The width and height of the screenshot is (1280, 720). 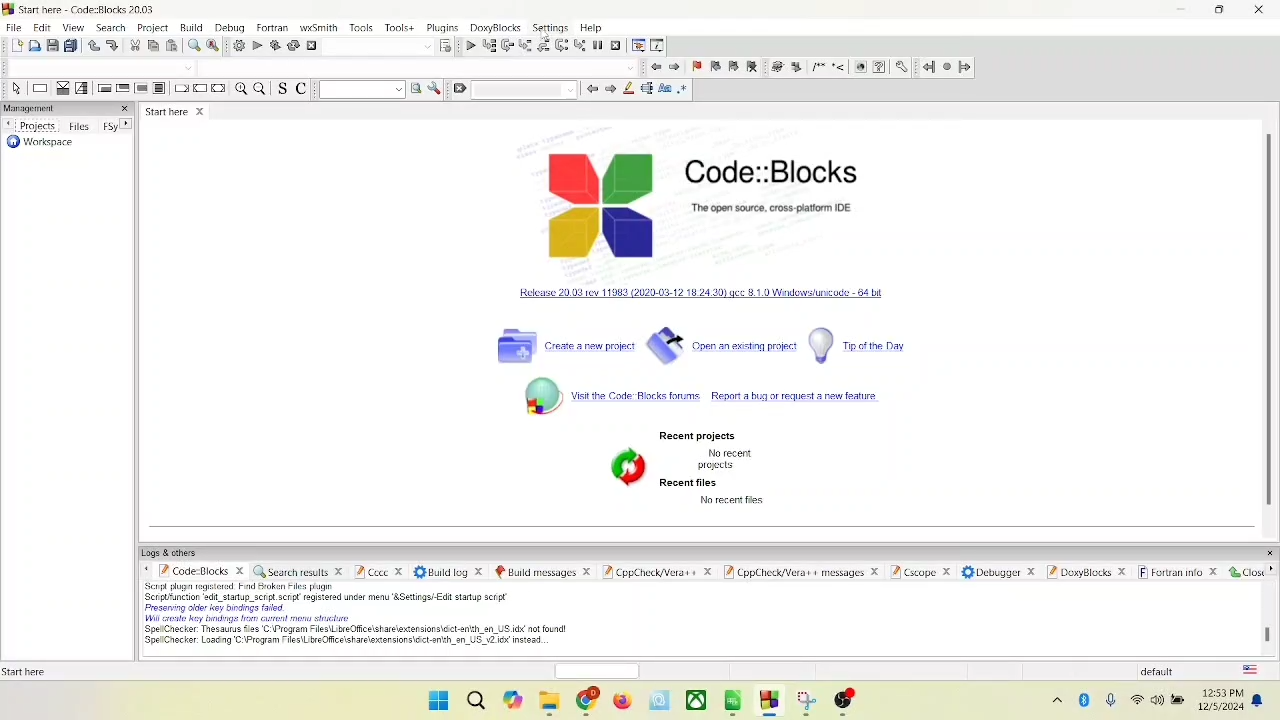 I want to click on workspace, so click(x=37, y=146).